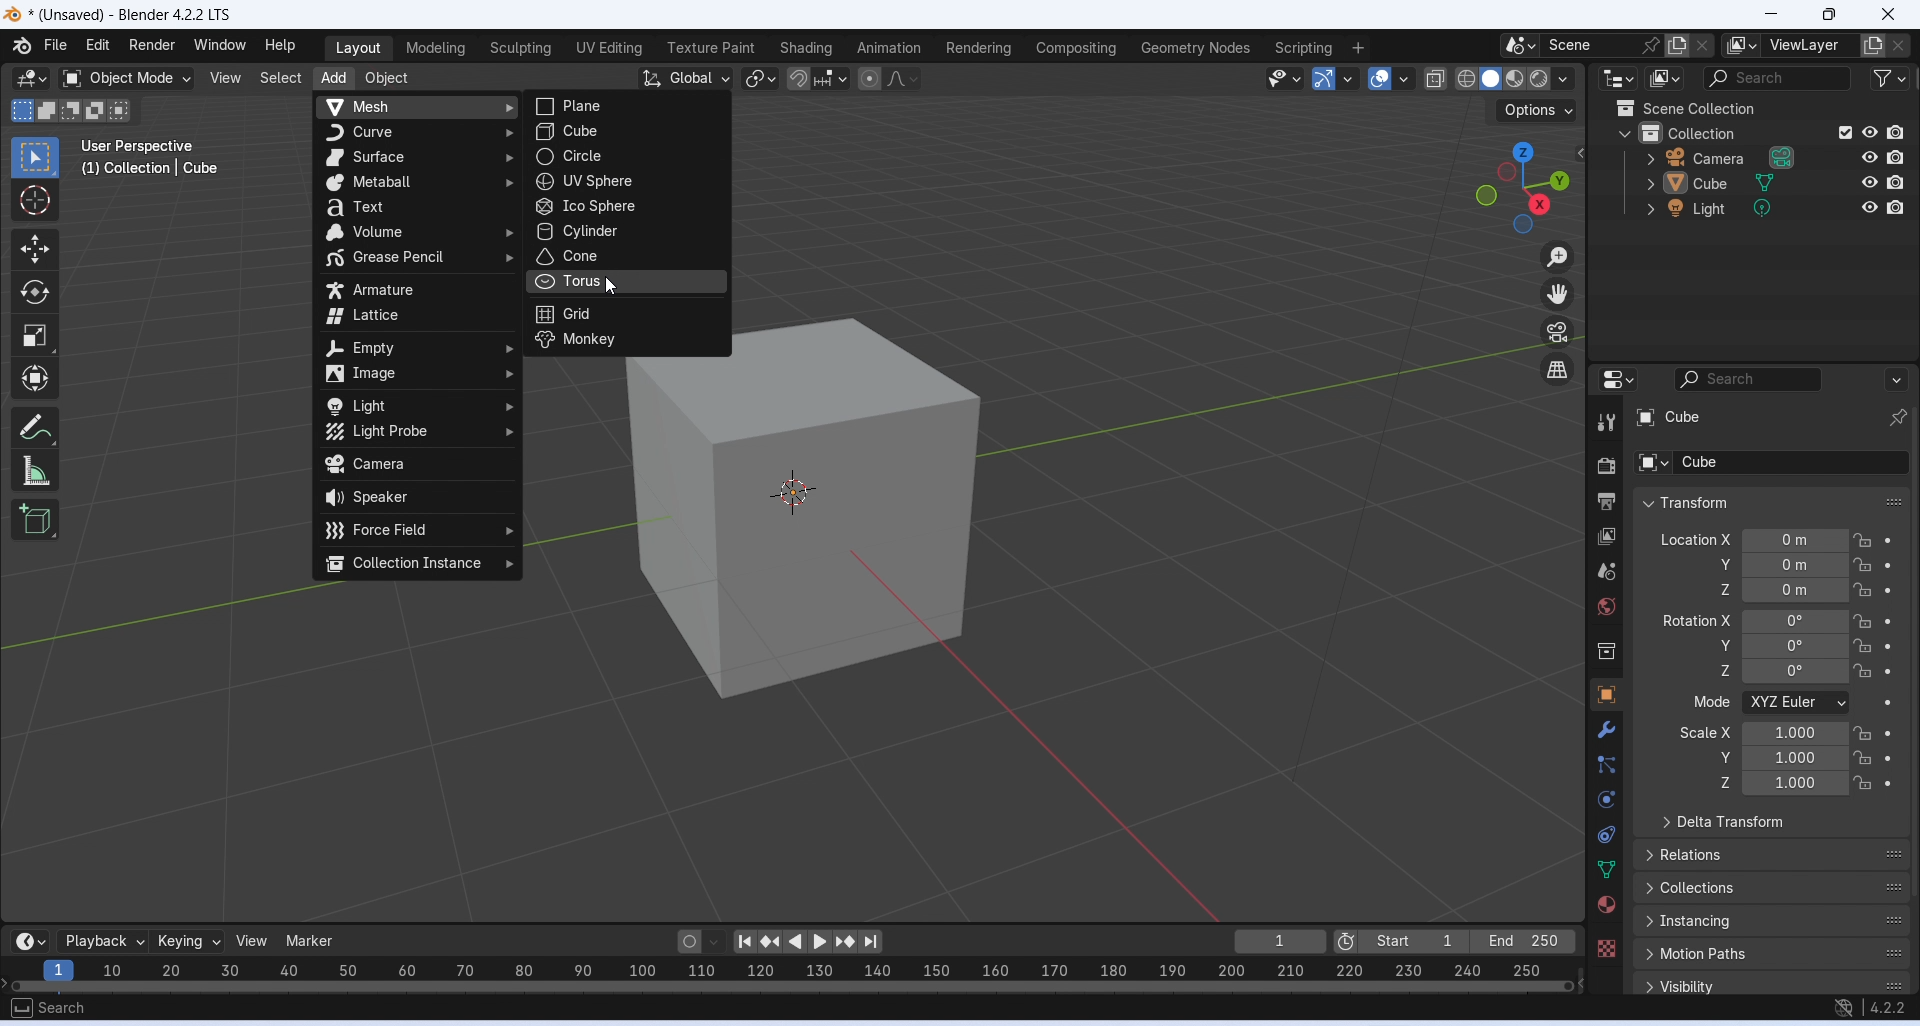 The height and width of the screenshot is (1026, 1920). I want to click on Mode, so click(1713, 701).